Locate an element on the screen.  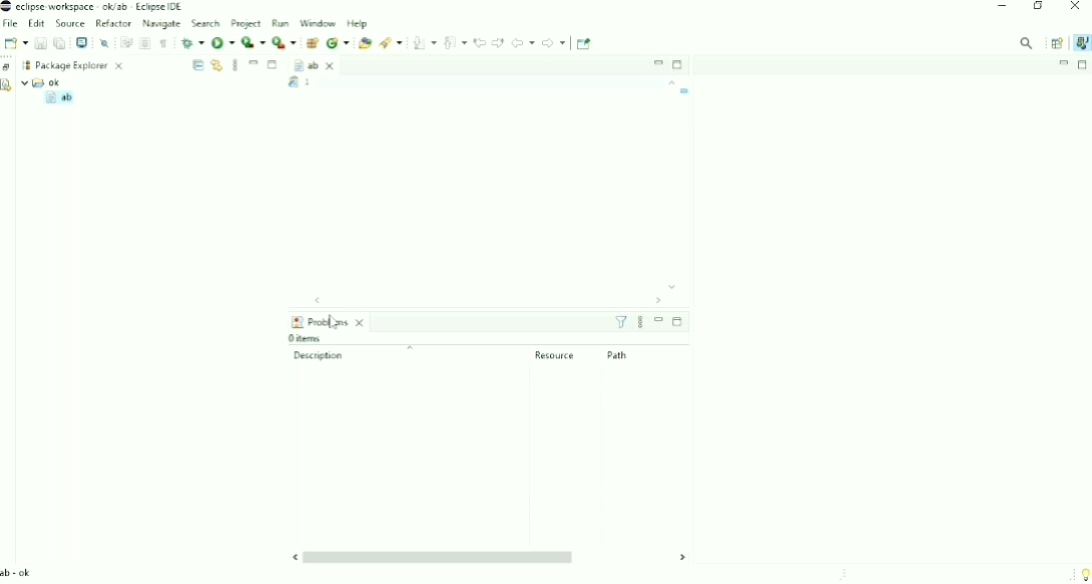
Package Explorer is located at coordinates (80, 65).